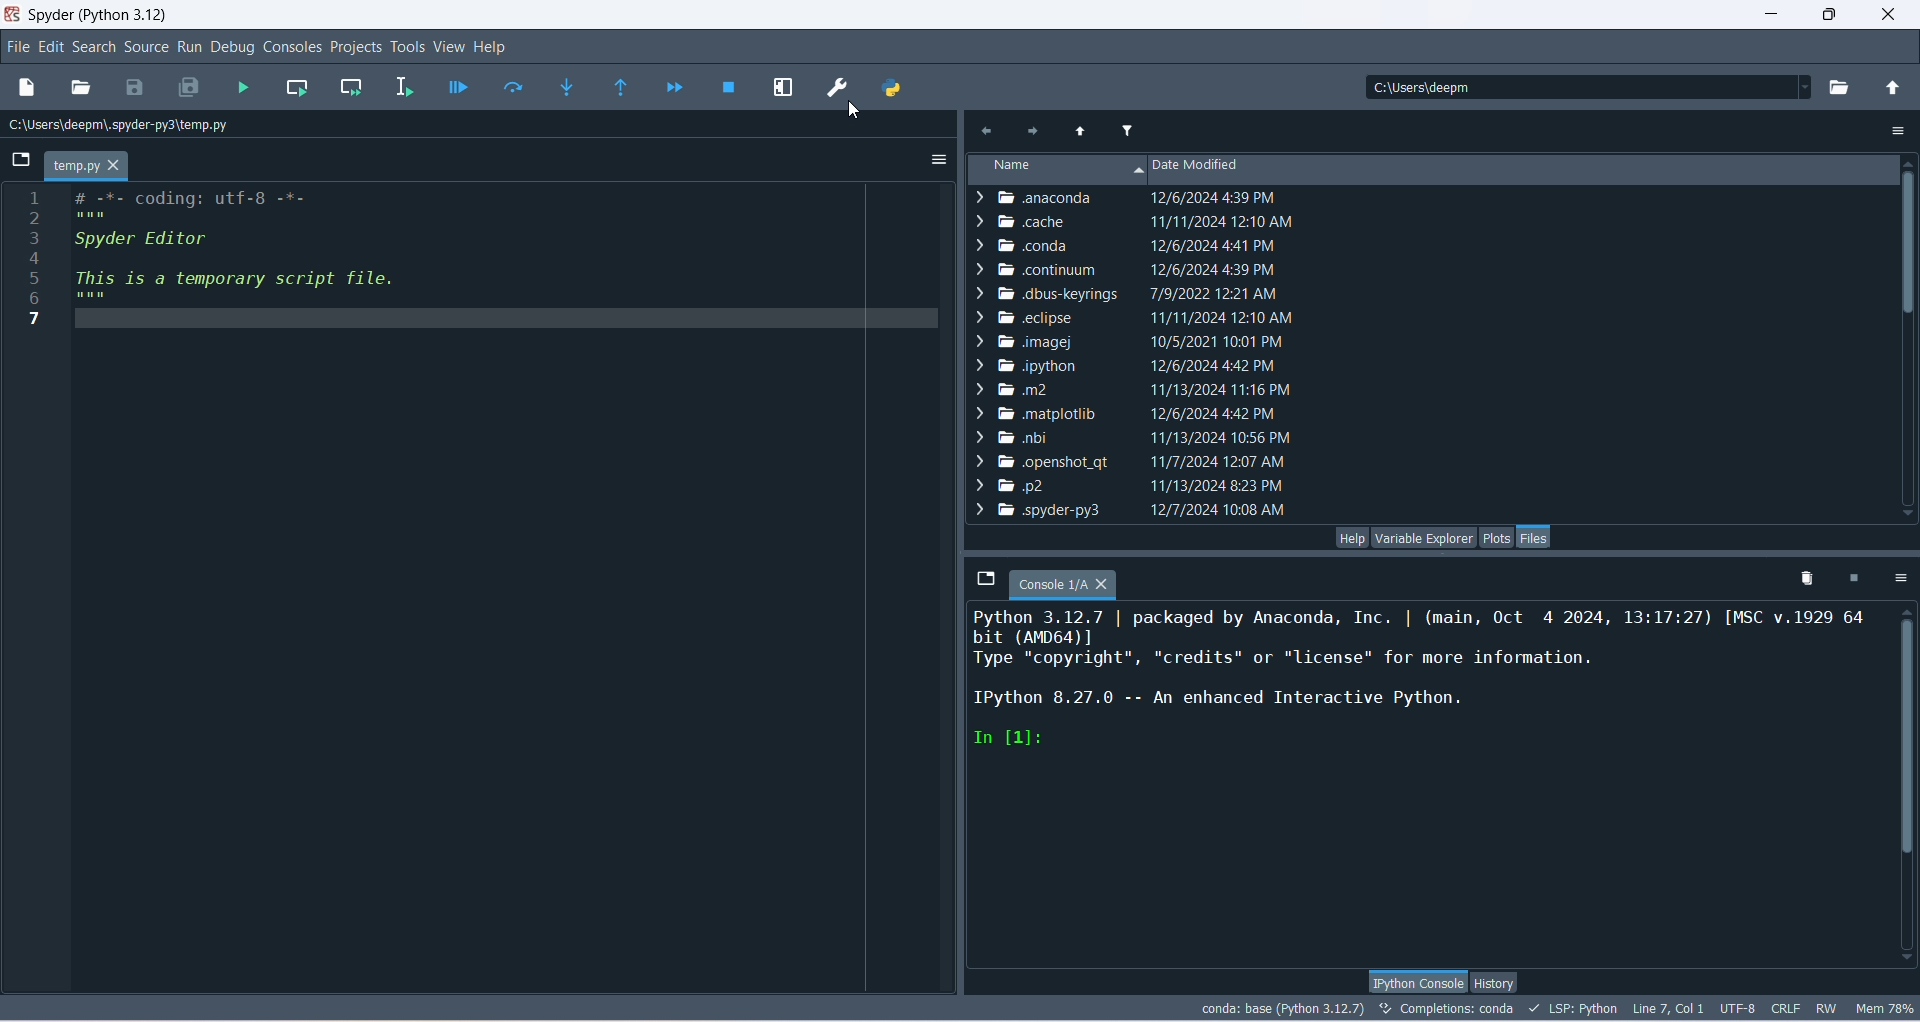  Describe the element at coordinates (731, 87) in the screenshot. I see `stop debugging` at that location.